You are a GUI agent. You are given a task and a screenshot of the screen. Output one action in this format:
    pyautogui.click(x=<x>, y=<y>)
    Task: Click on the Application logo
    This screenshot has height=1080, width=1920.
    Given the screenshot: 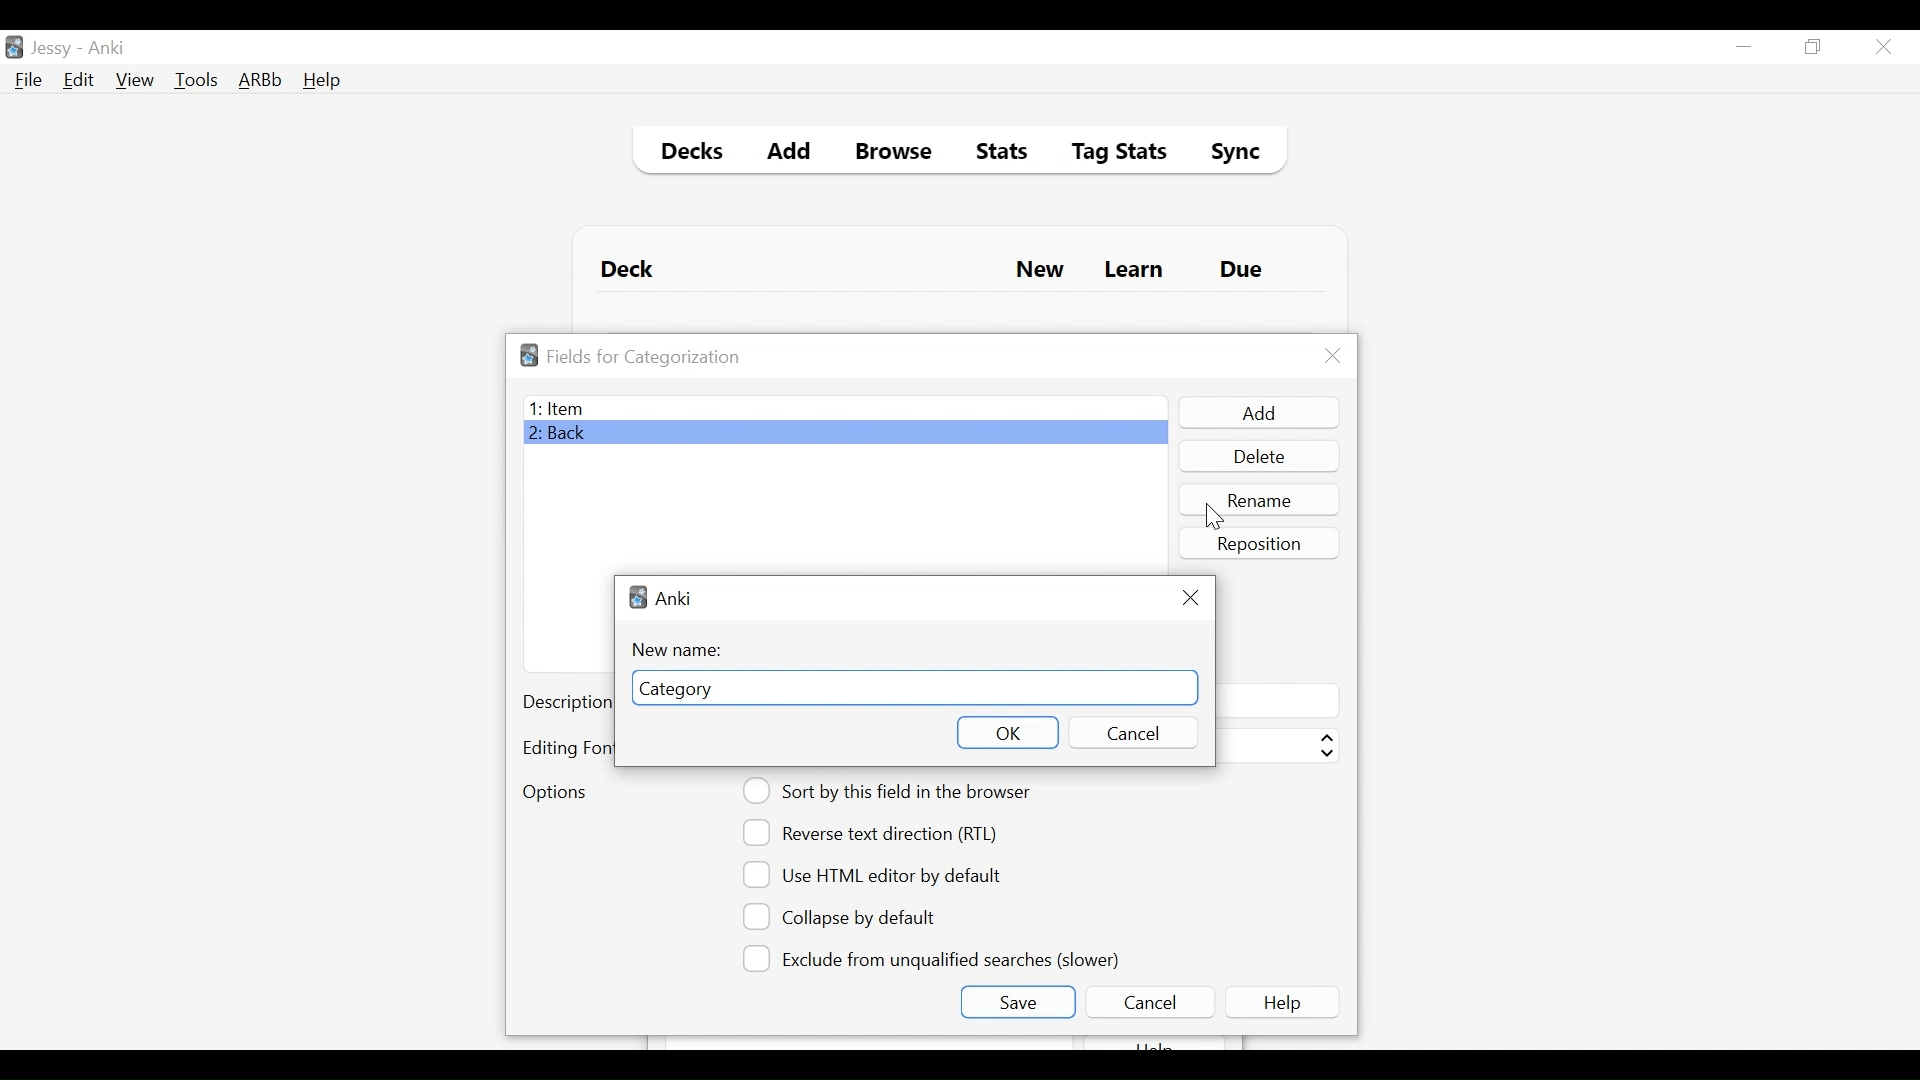 What is the action you would take?
    pyautogui.click(x=529, y=355)
    